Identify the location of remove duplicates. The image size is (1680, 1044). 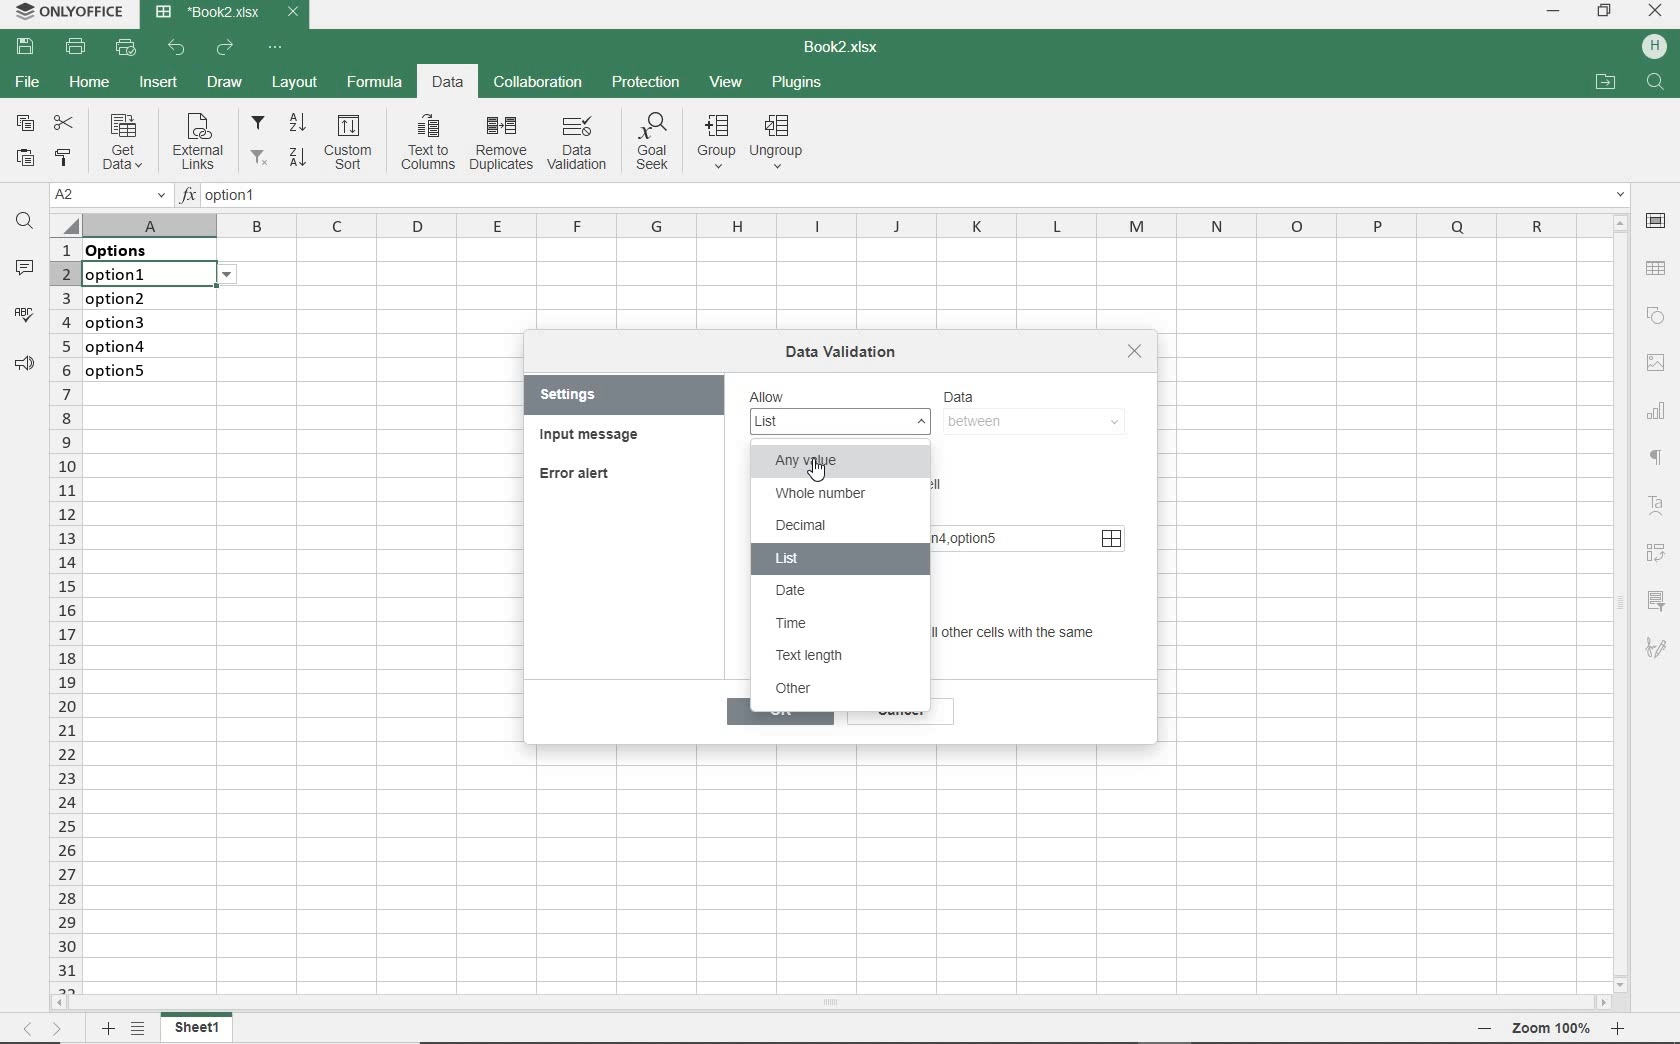
(501, 144).